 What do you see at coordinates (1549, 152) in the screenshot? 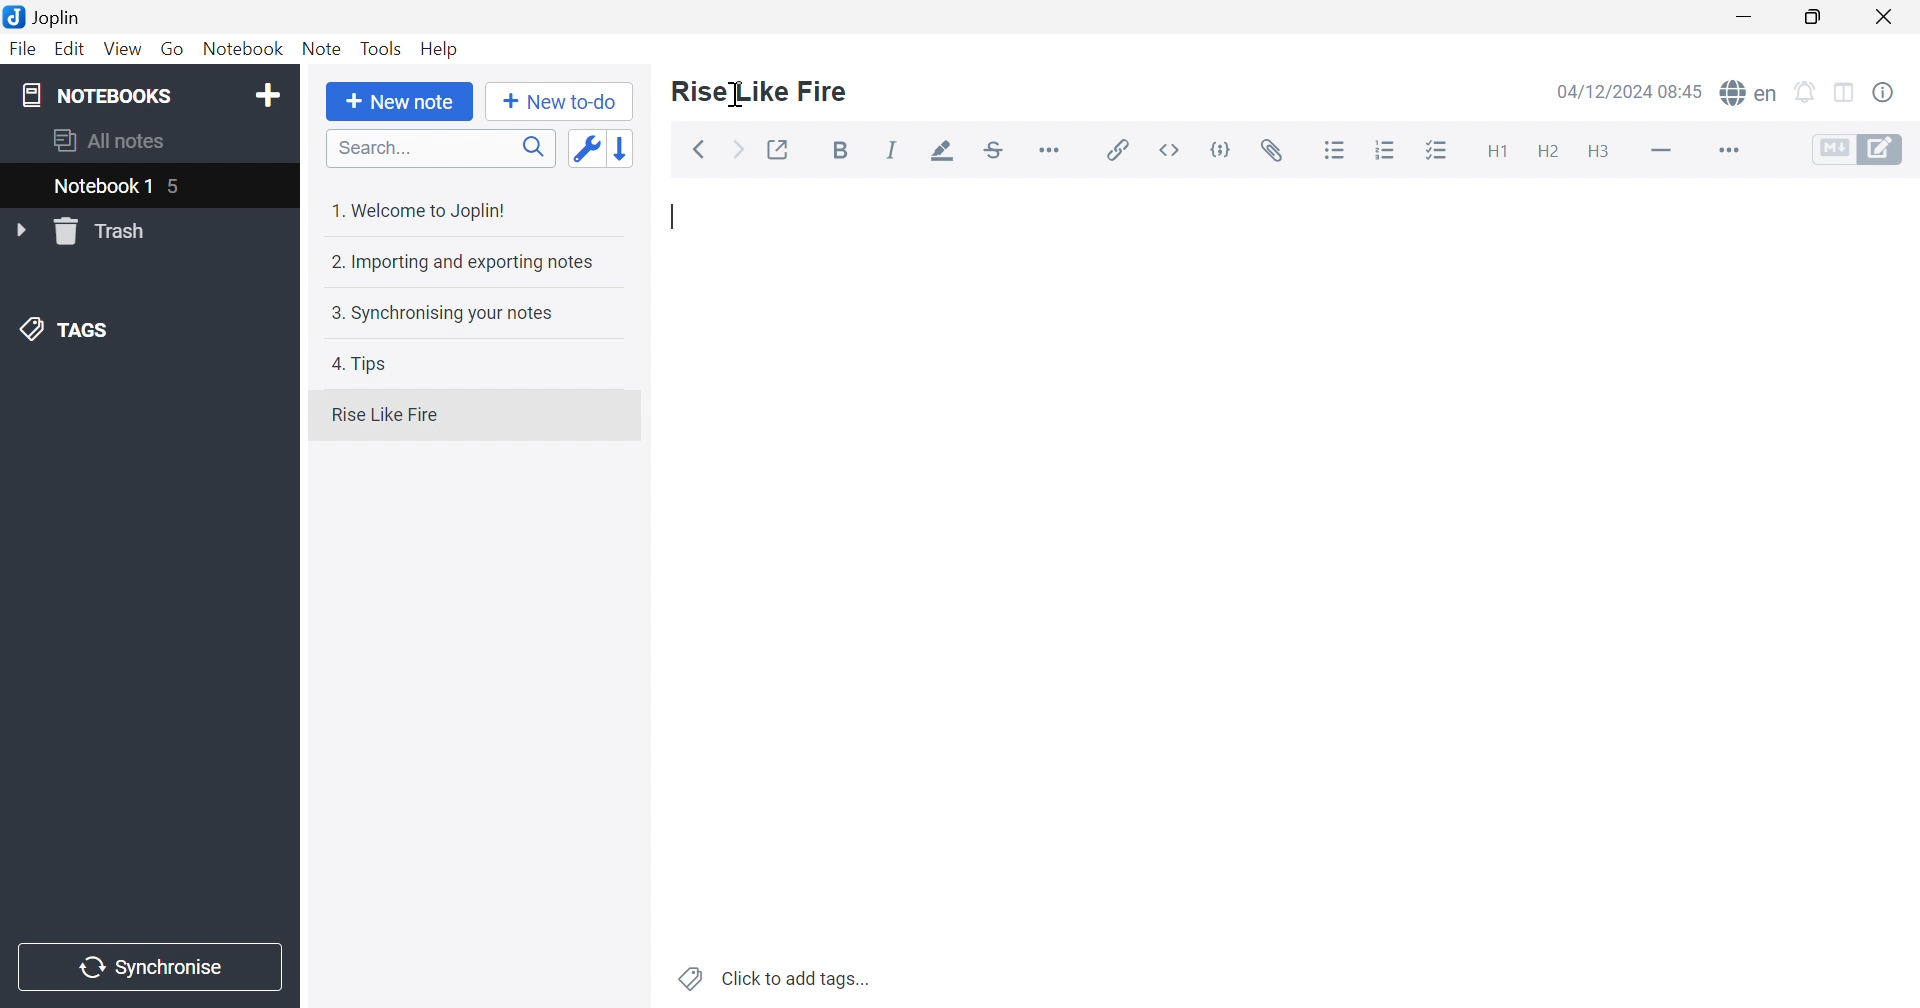
I see `Heading 2` at bounding box center [1549, 152].